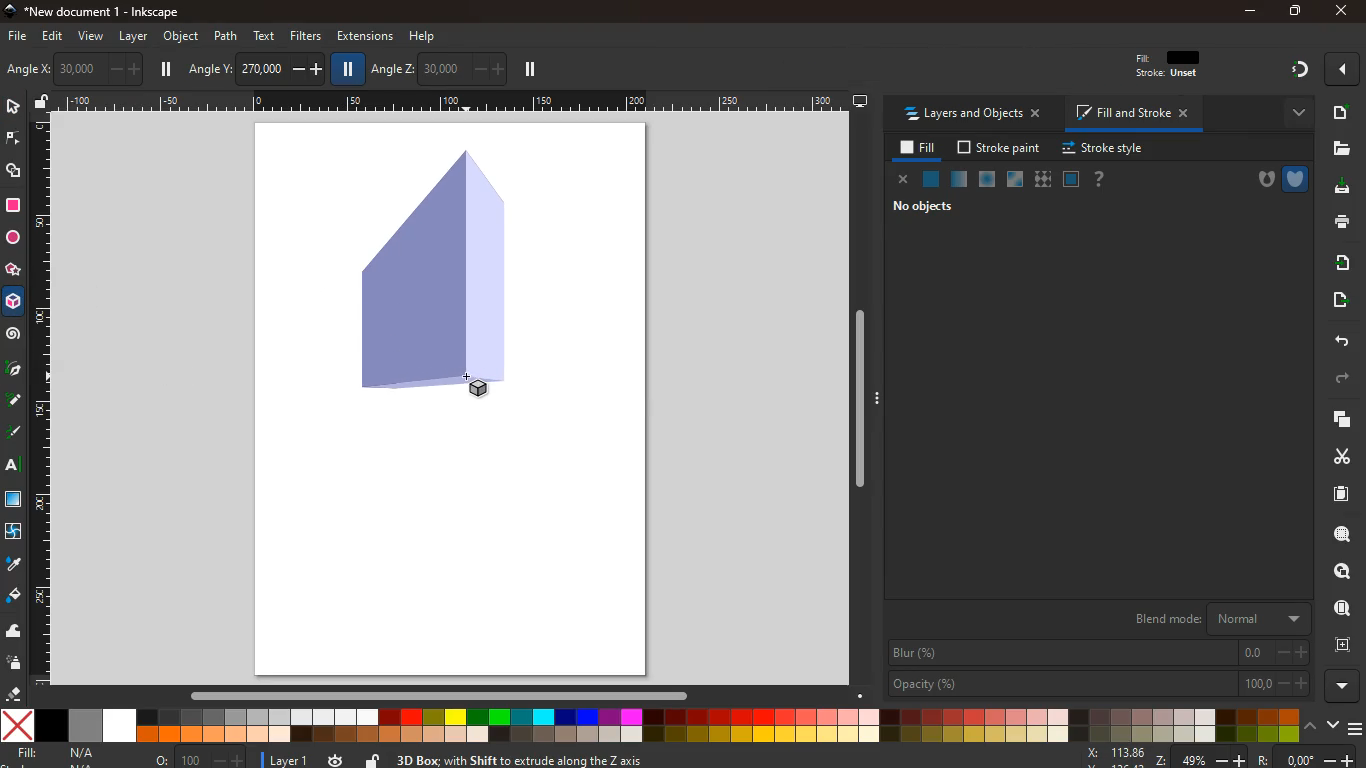 The image size is (1366, 768). What do you see at coordinates (12, 140) in the screenshot?
I see `edge` at bounding box center [12, 140].